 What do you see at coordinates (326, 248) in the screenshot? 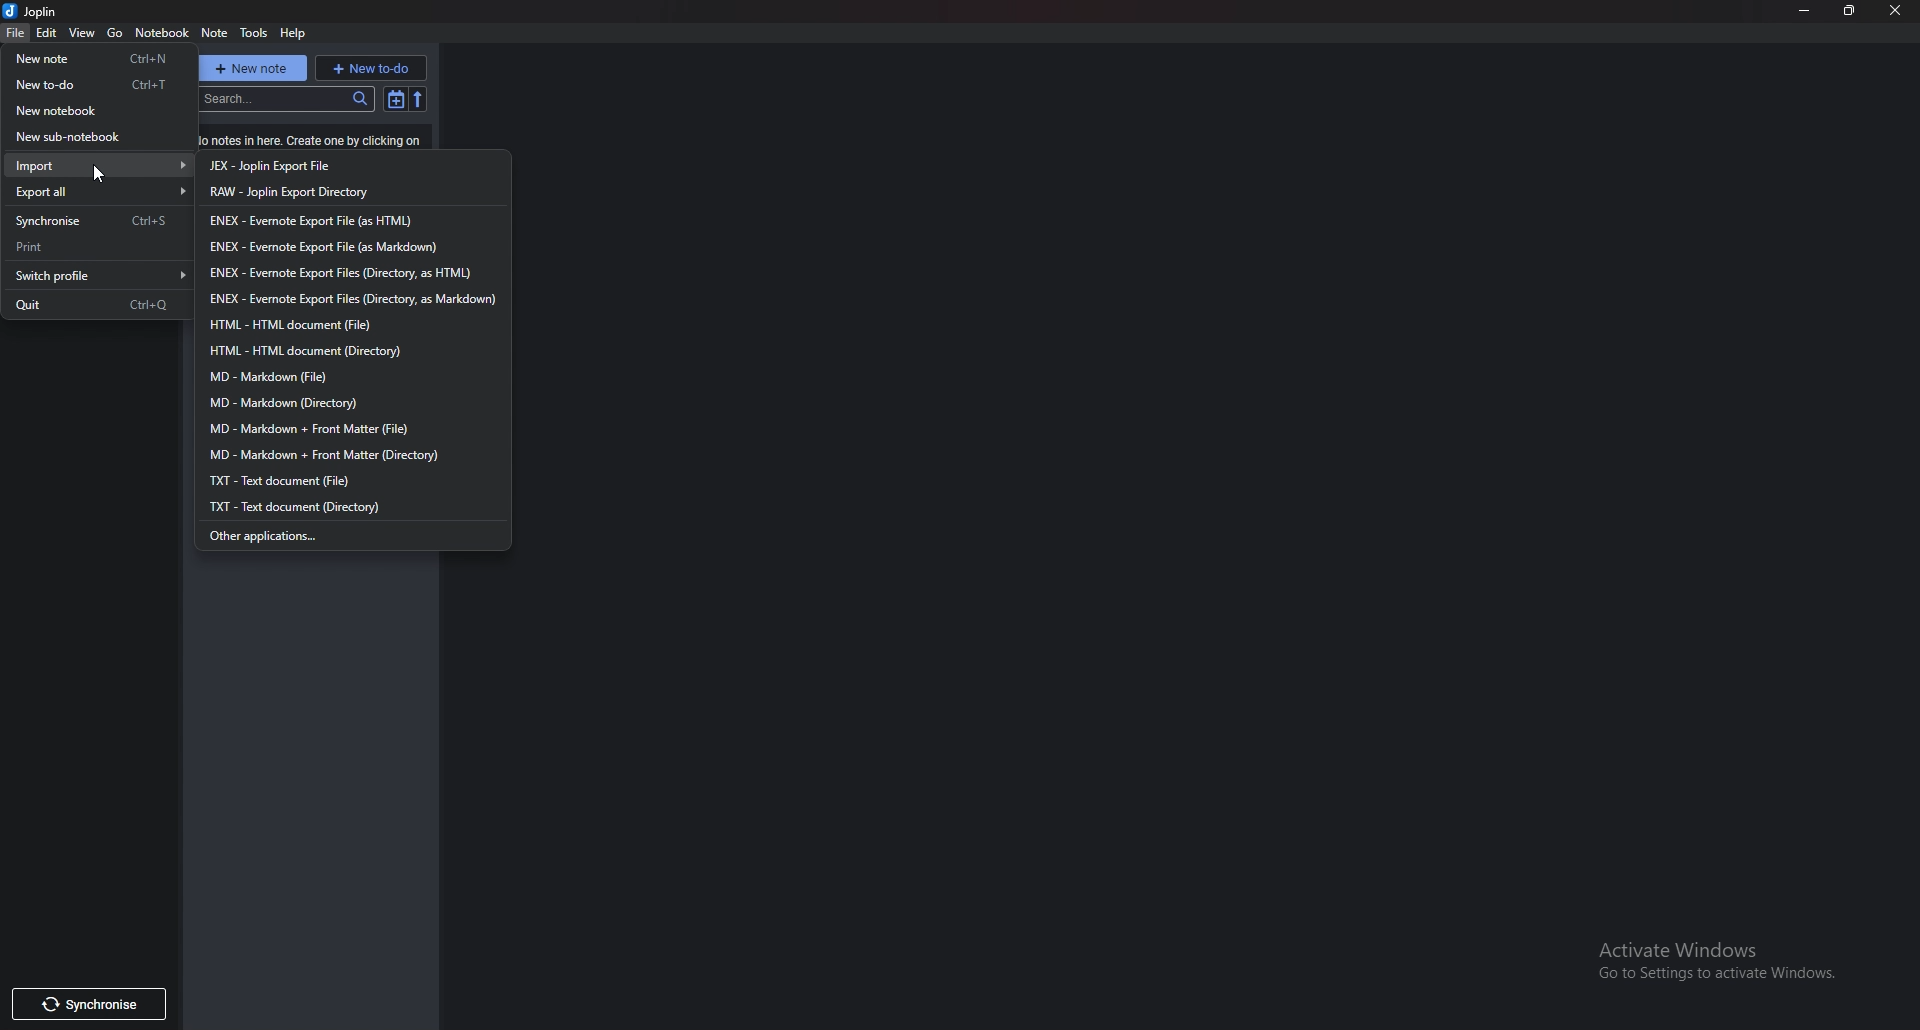
I see `enex markdown` at bounding box center [326, 248].